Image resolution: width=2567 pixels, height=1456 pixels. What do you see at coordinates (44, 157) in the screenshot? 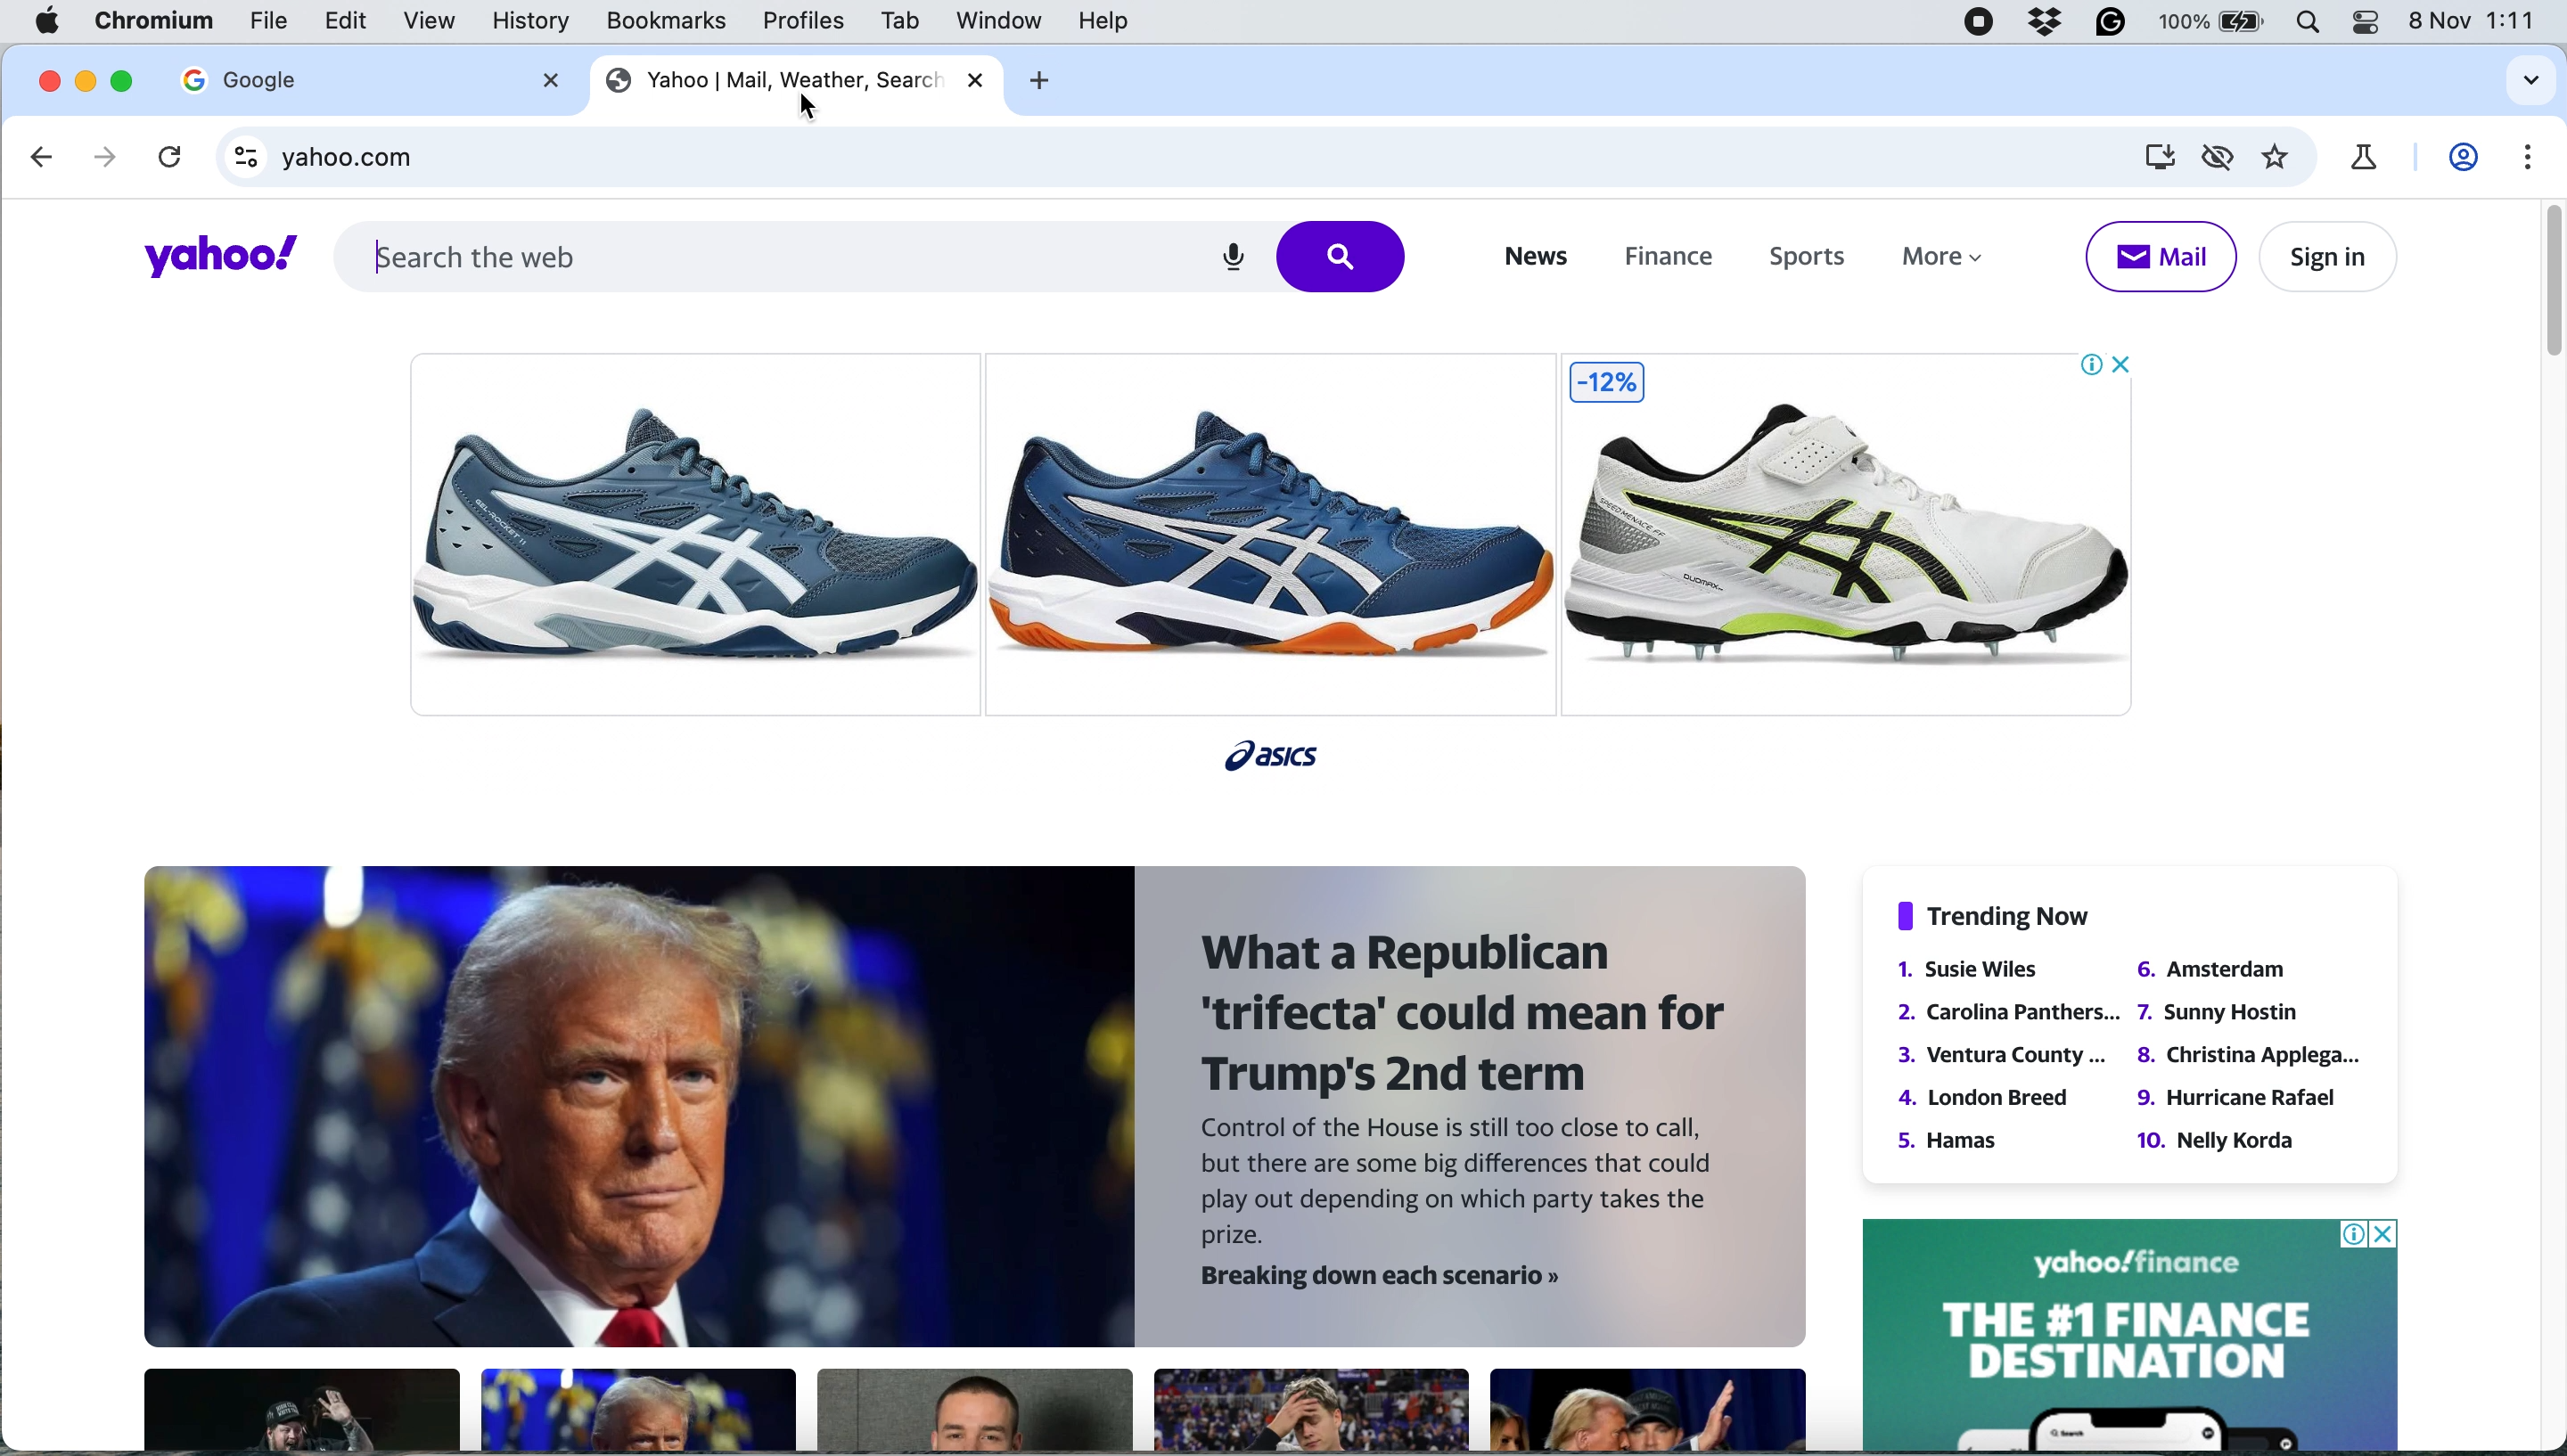
I see `go back` at bounding box center [44, 157].